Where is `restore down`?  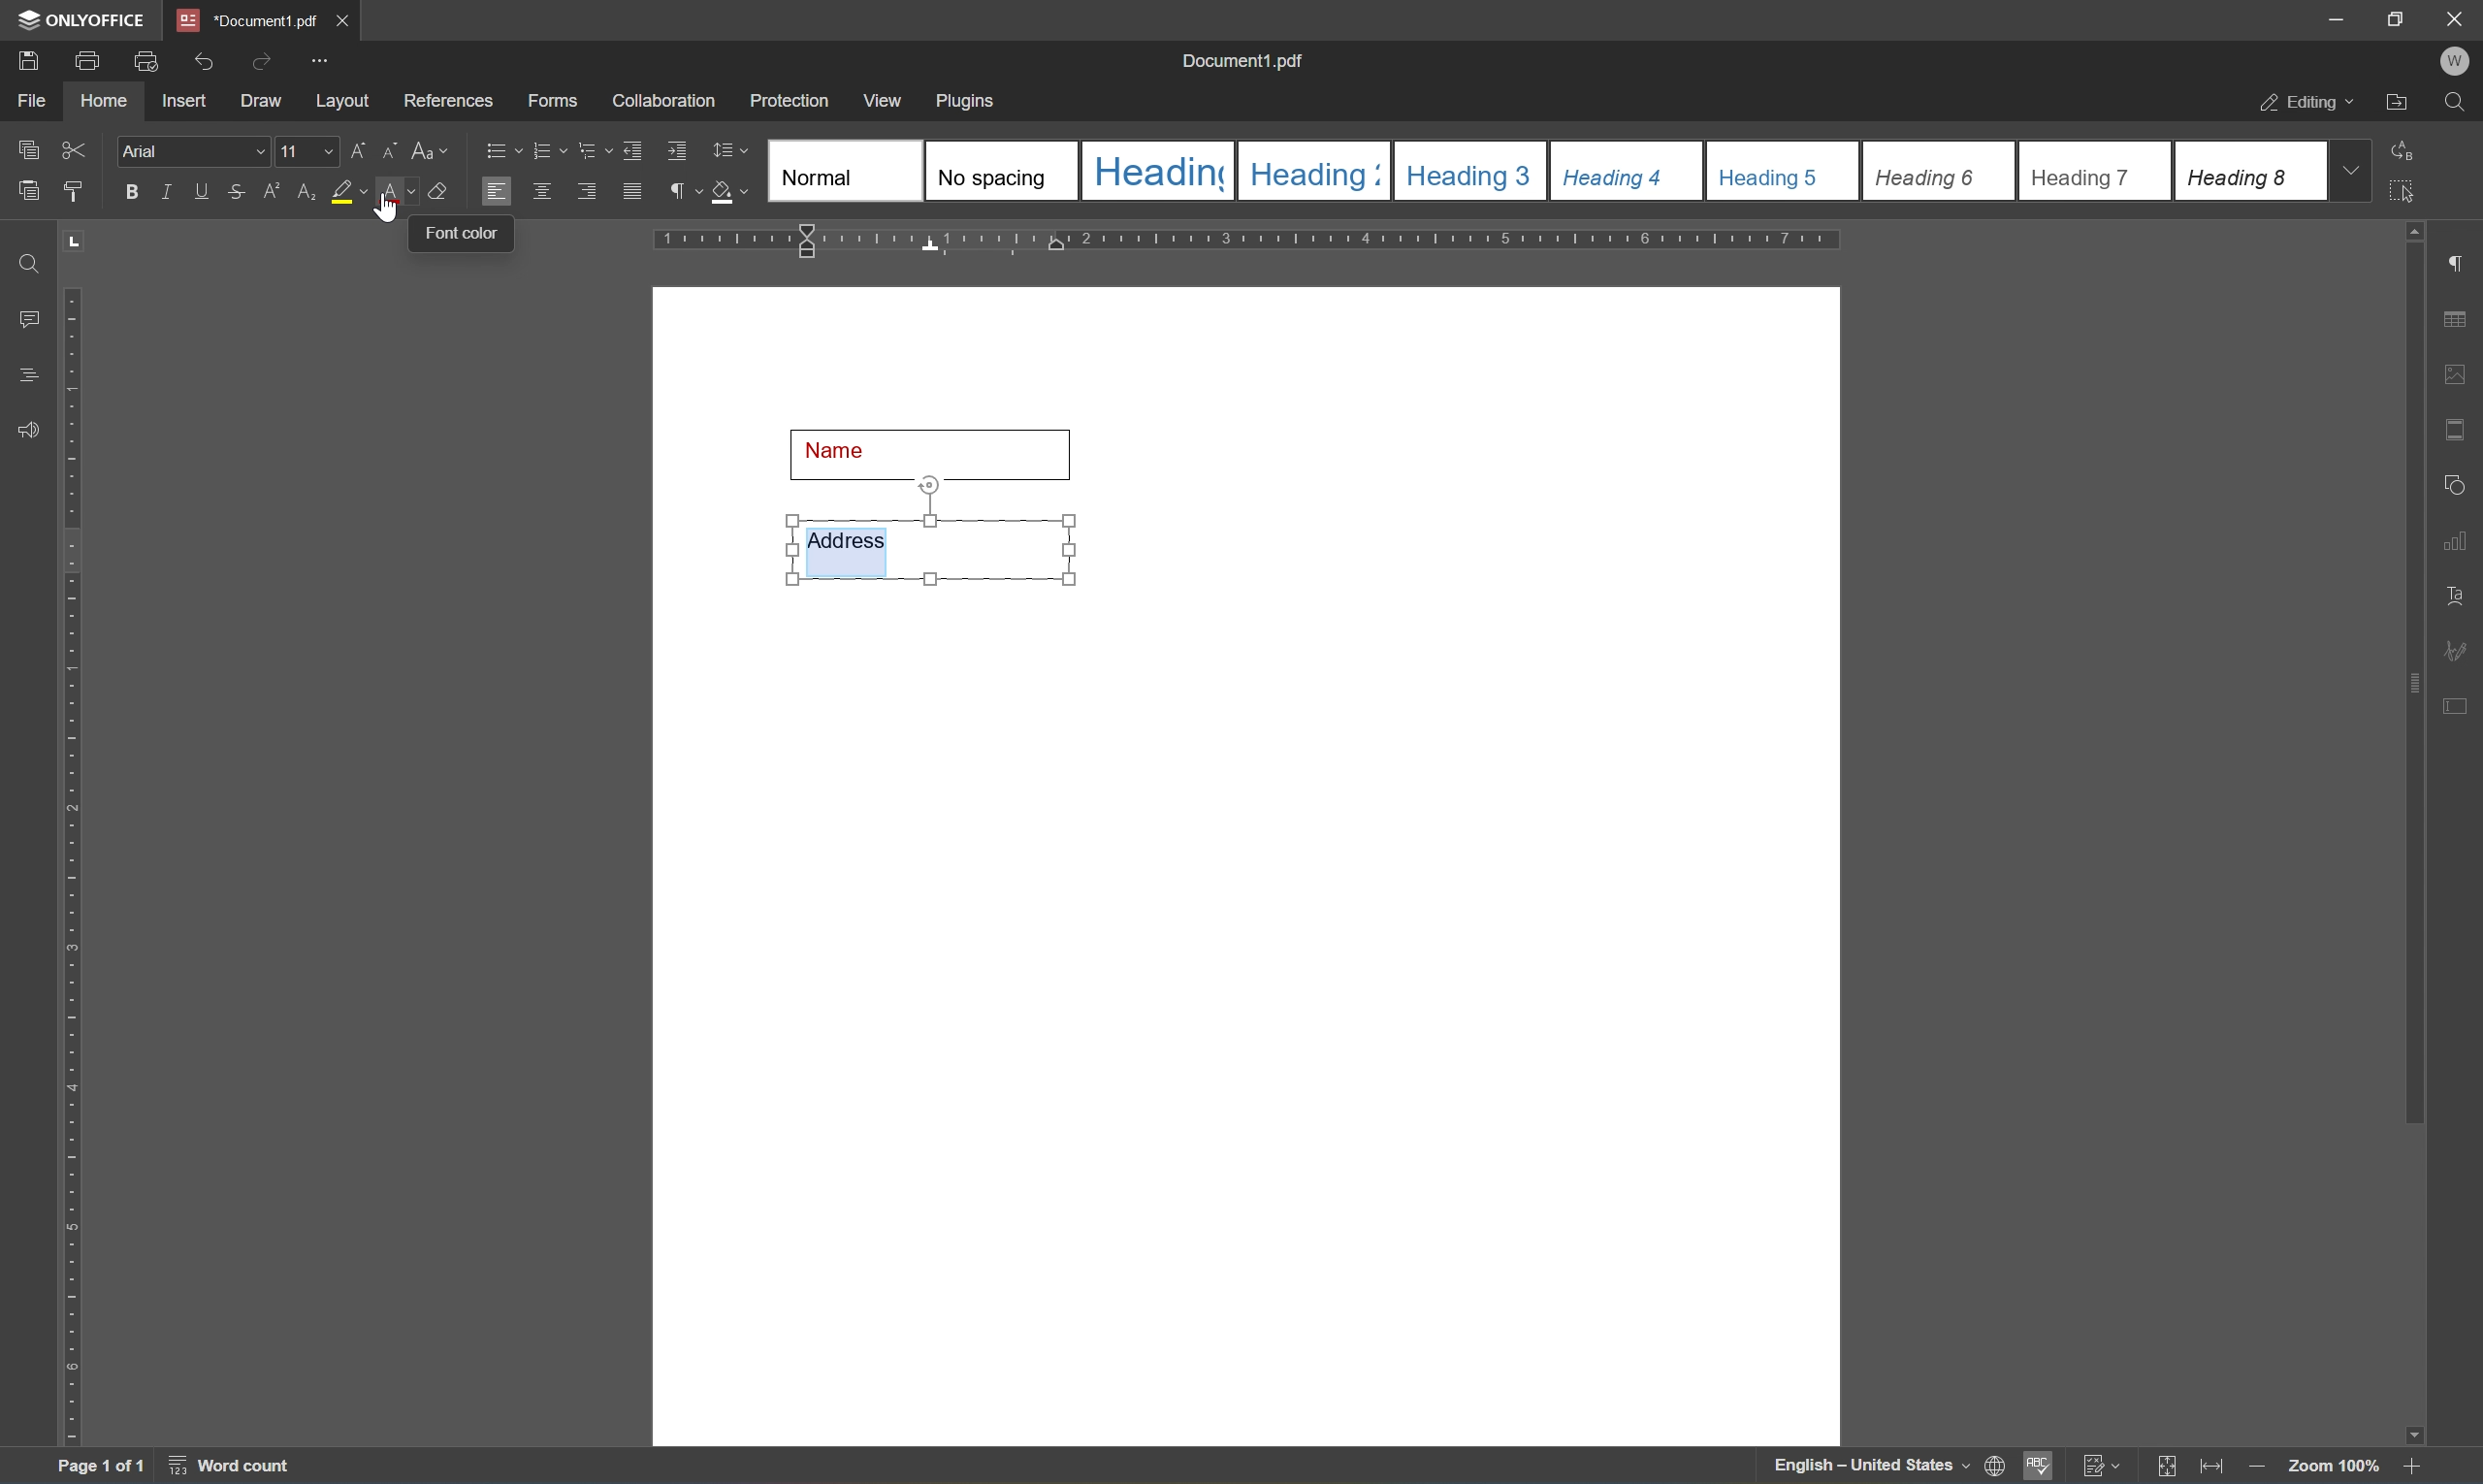 restore down is located at coordinates (2395, 19).